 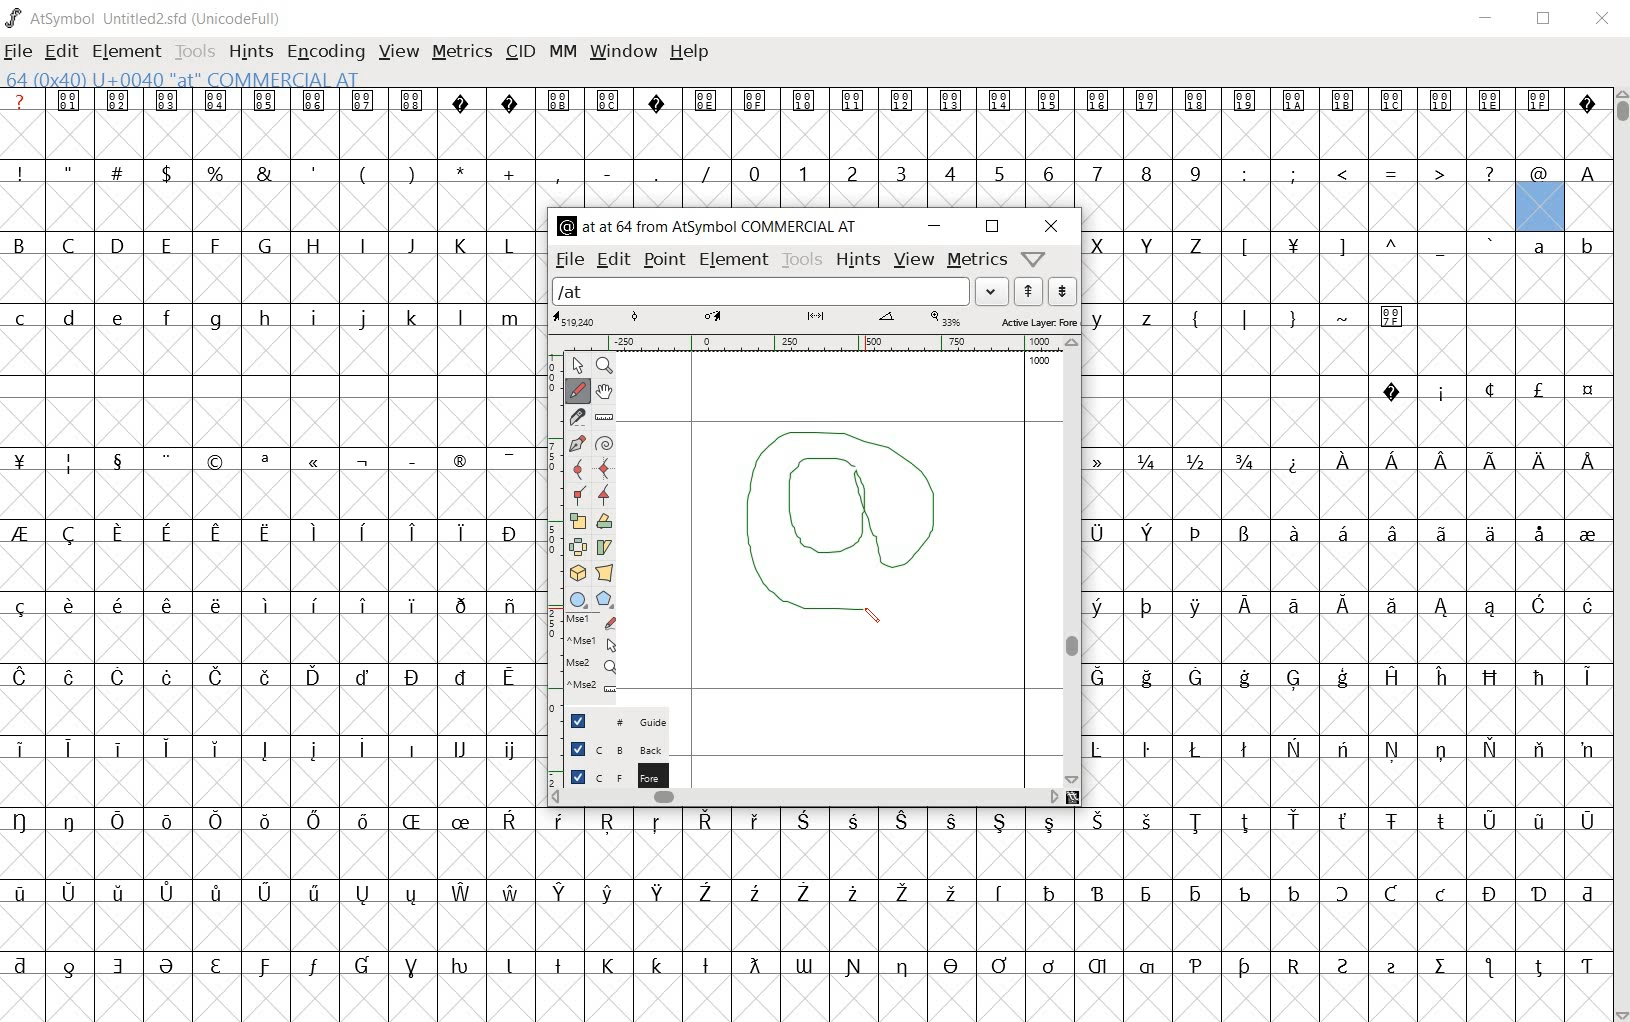 I want to click on editing tools, so click(x=583, y=531).